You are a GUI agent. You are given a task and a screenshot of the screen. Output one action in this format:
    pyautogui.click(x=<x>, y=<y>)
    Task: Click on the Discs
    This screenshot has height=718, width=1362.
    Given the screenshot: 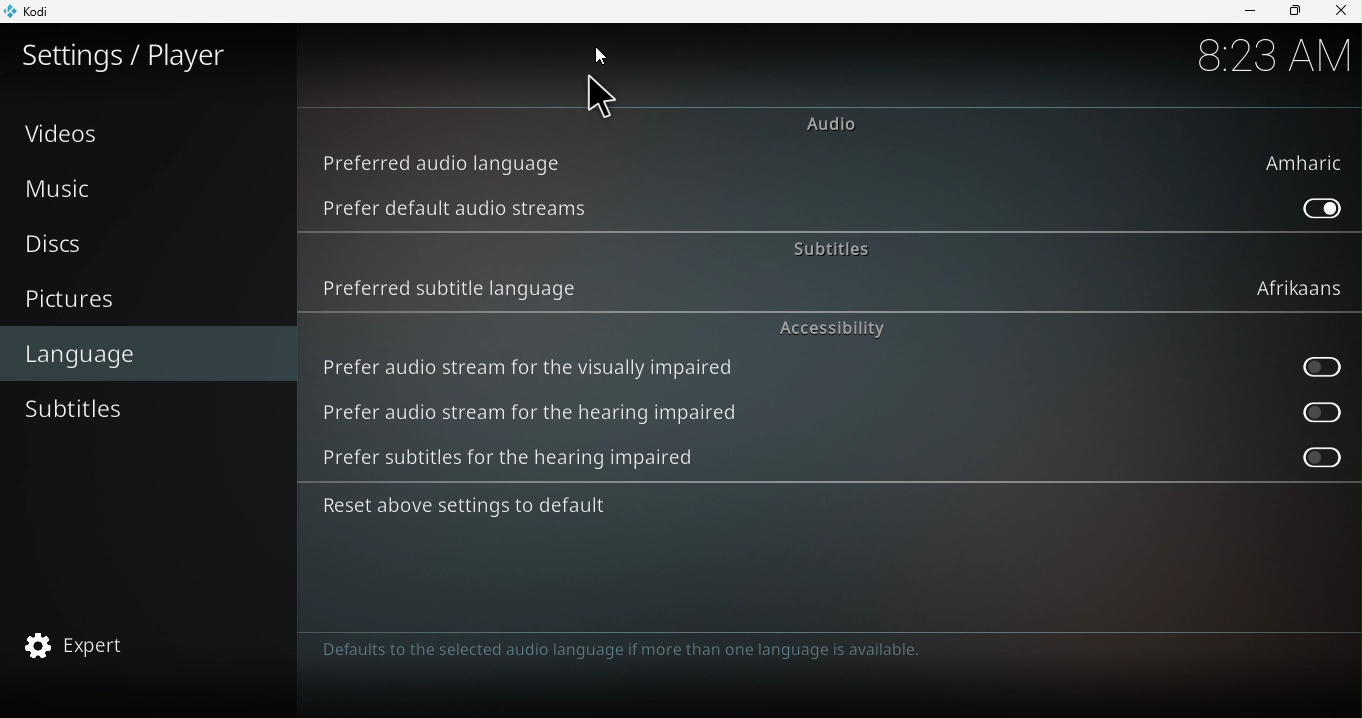 What is the action you would take?
    pyautogui.click(x=140, y=248)
    